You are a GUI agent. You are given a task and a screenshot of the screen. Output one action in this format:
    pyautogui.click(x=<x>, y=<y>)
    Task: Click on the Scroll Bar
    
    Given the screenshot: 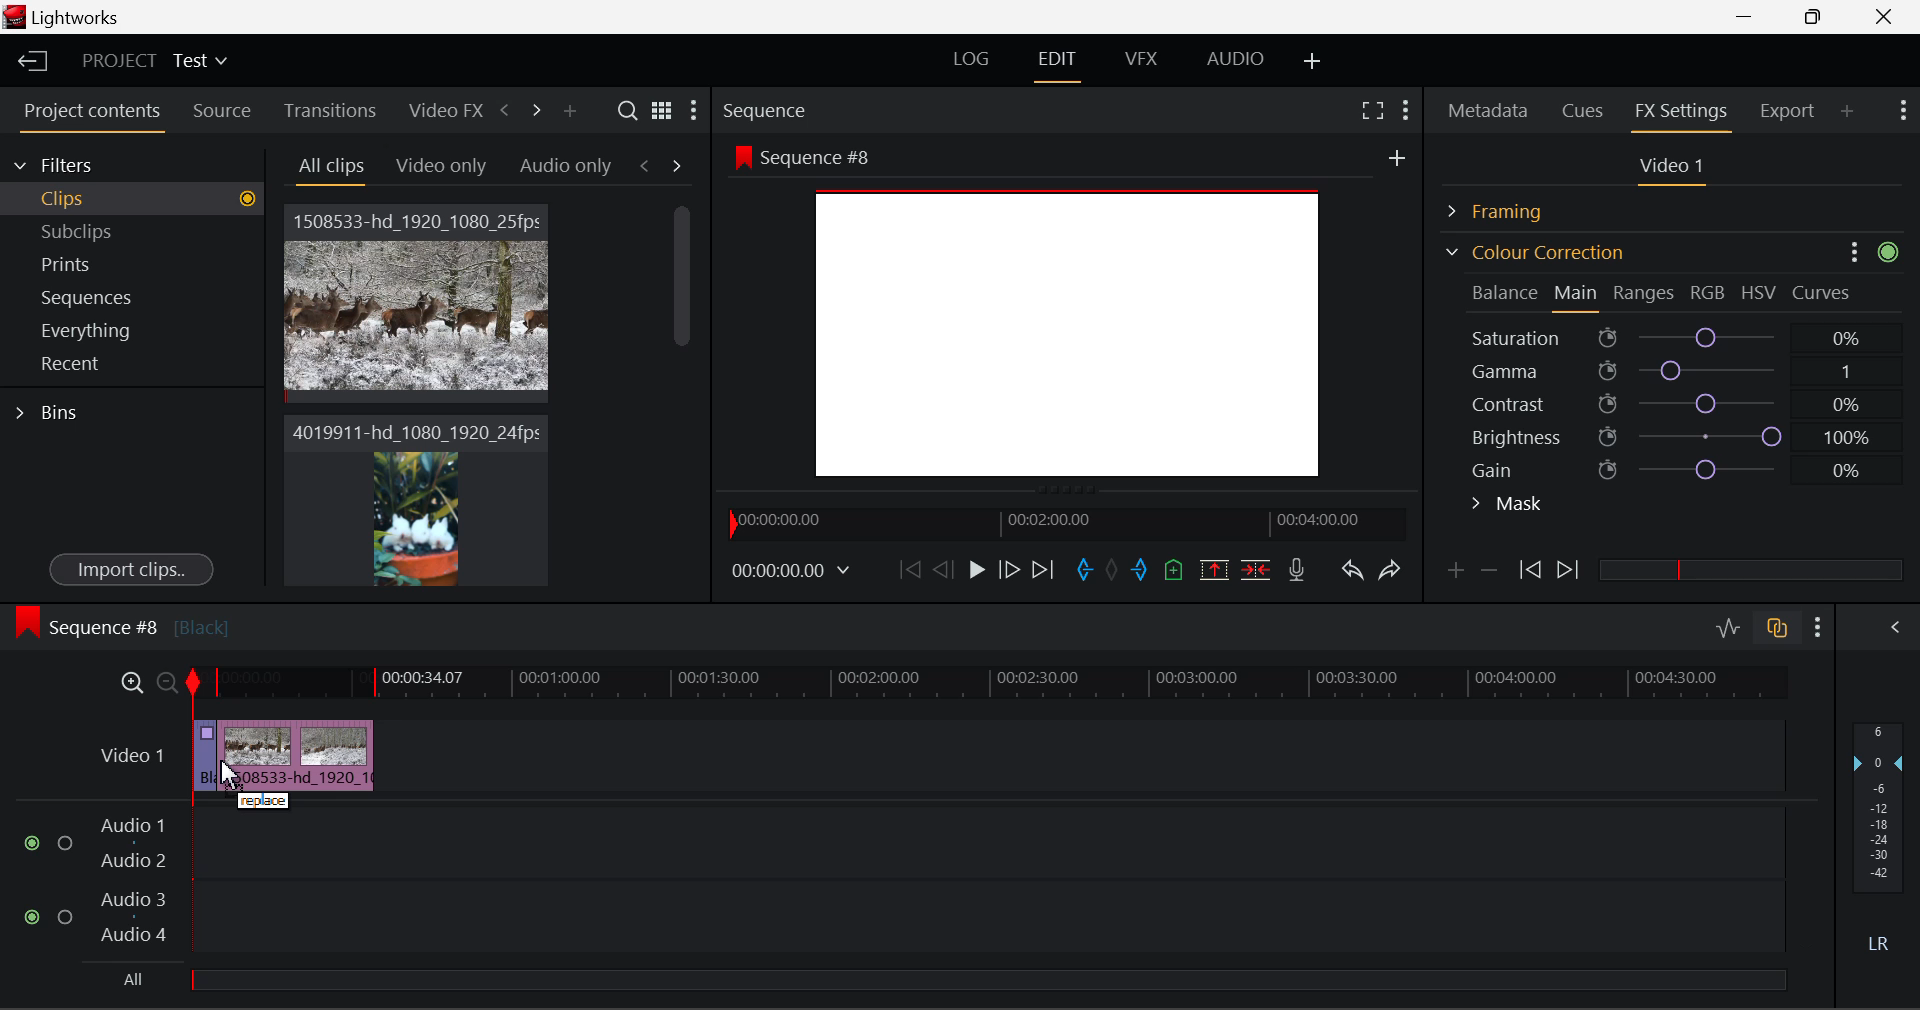 What is the action you would take?
    pyautogui.click(x=683, y=380)
    